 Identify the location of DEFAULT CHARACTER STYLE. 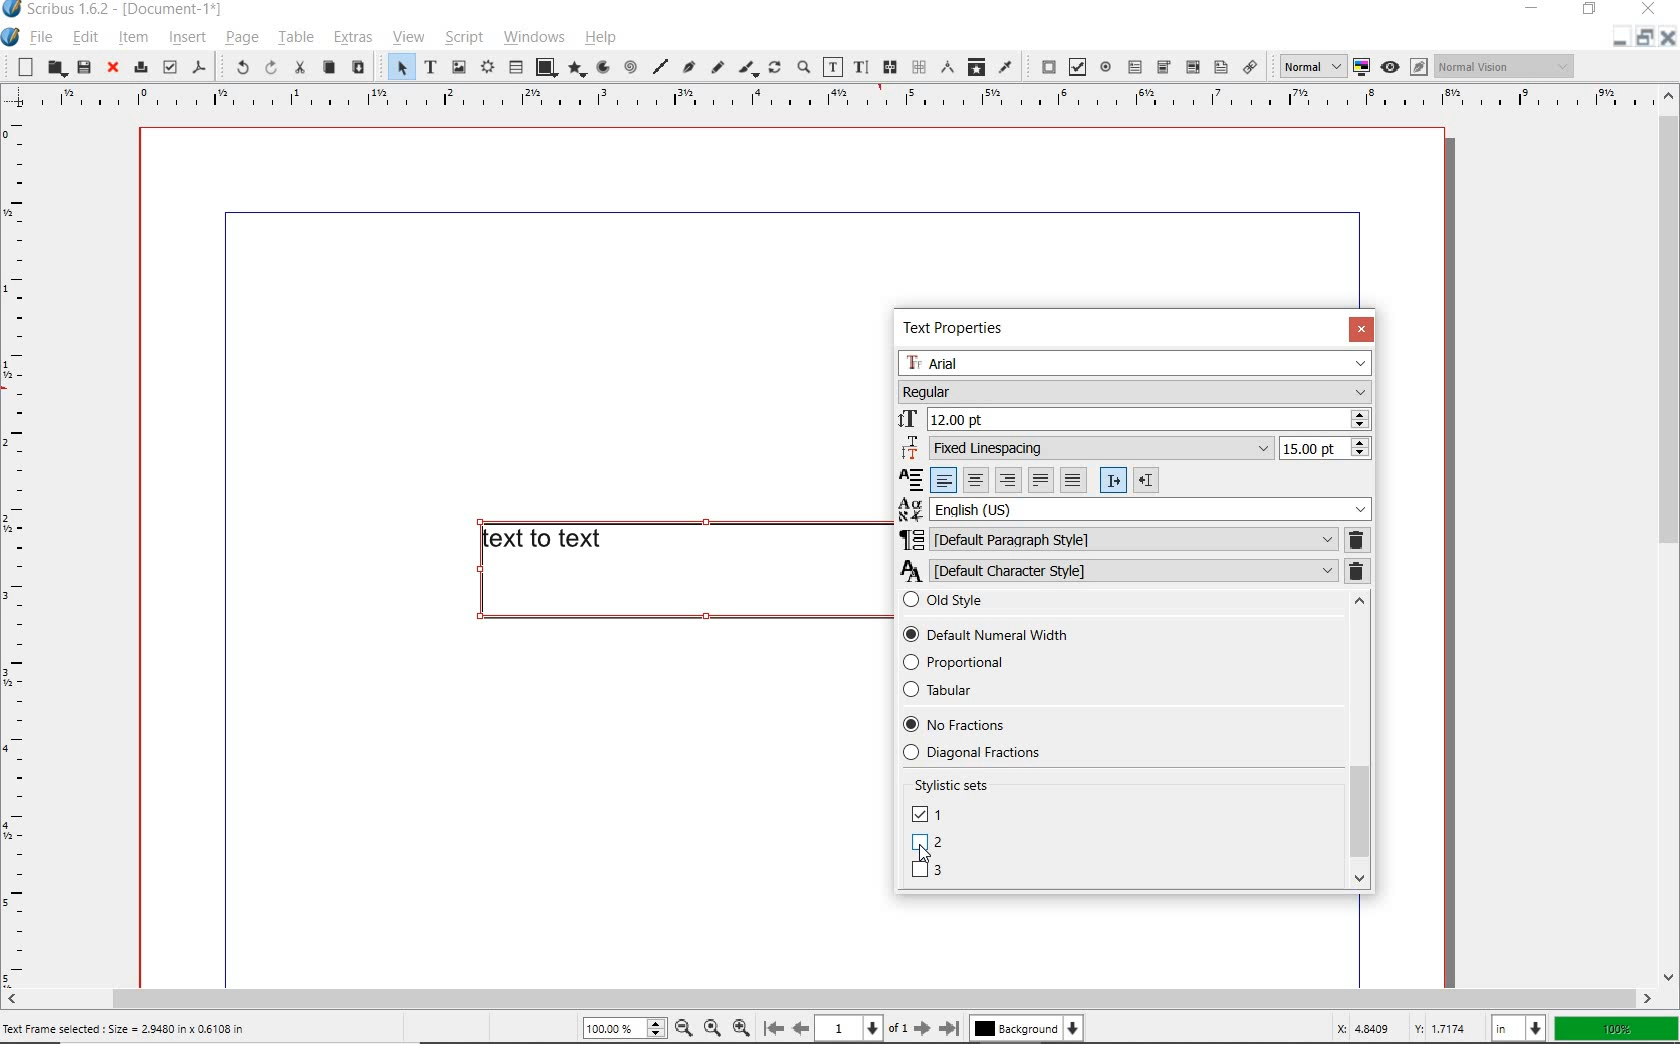
(1121, 572).